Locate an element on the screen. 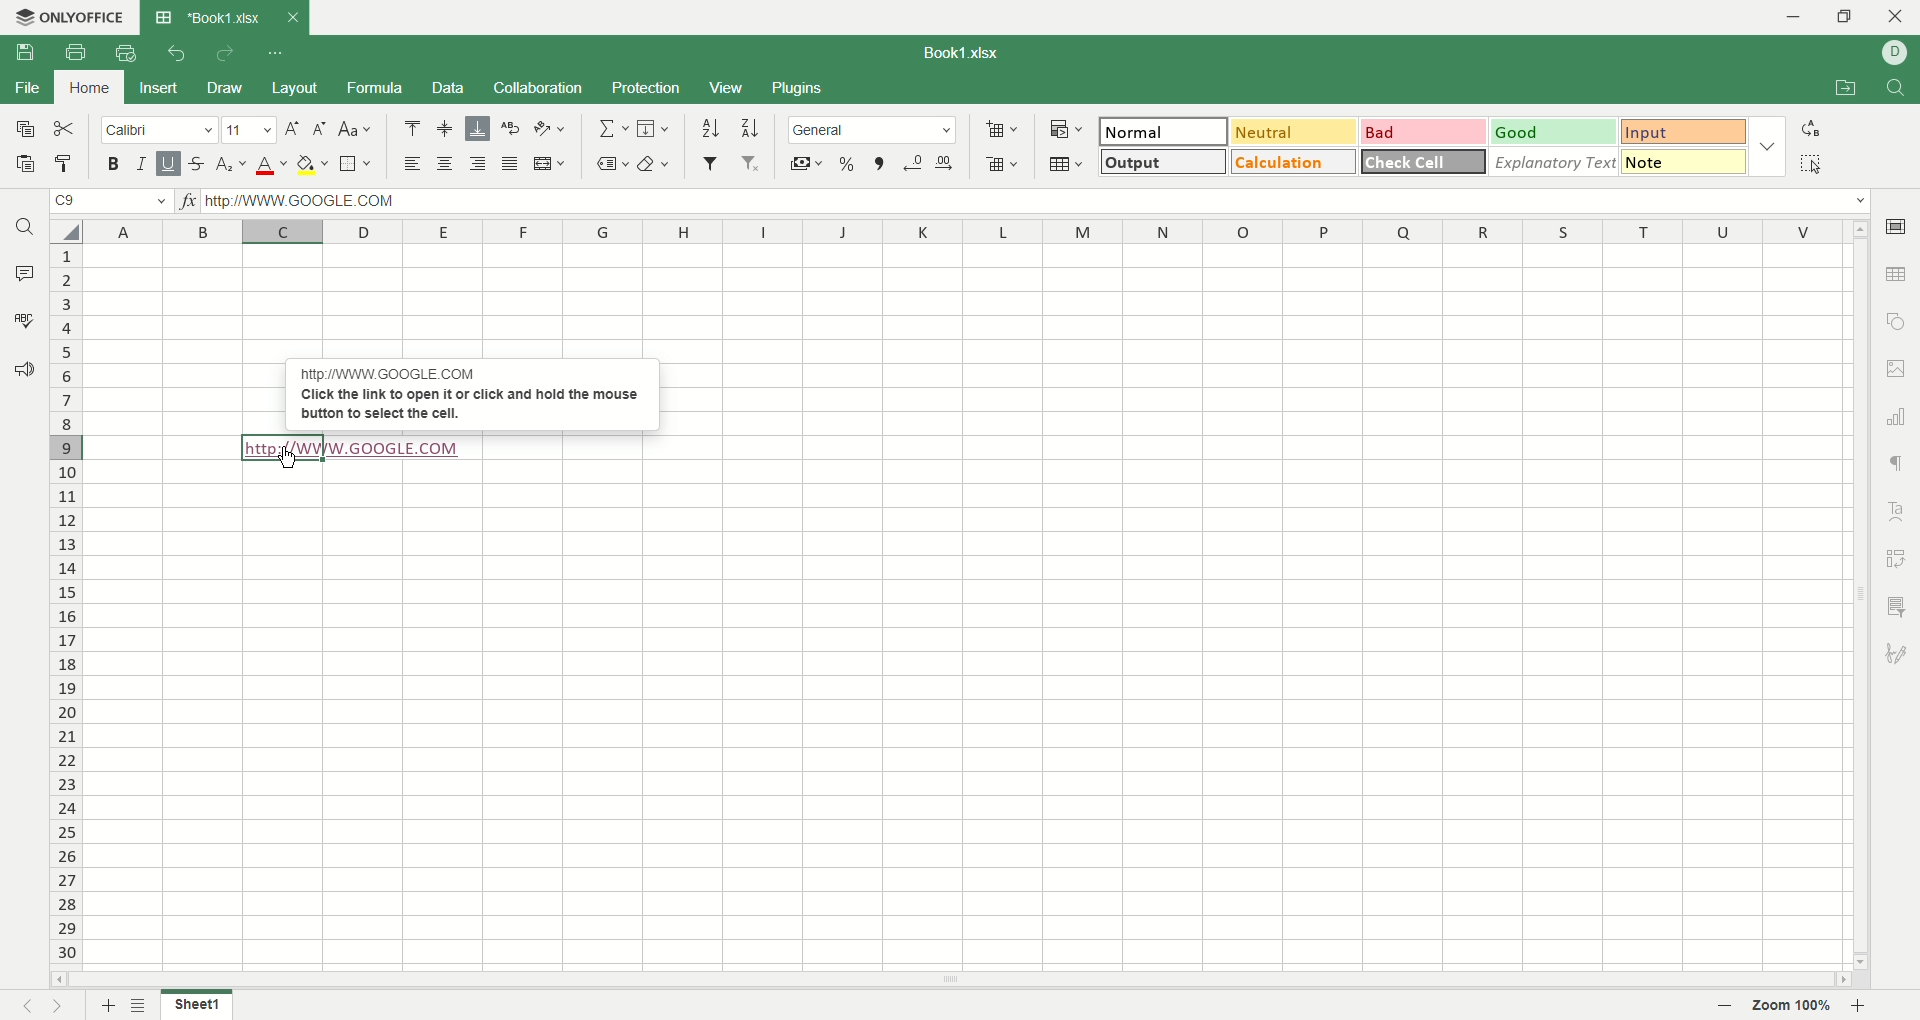  input line is located at coordinates (1035, 202).